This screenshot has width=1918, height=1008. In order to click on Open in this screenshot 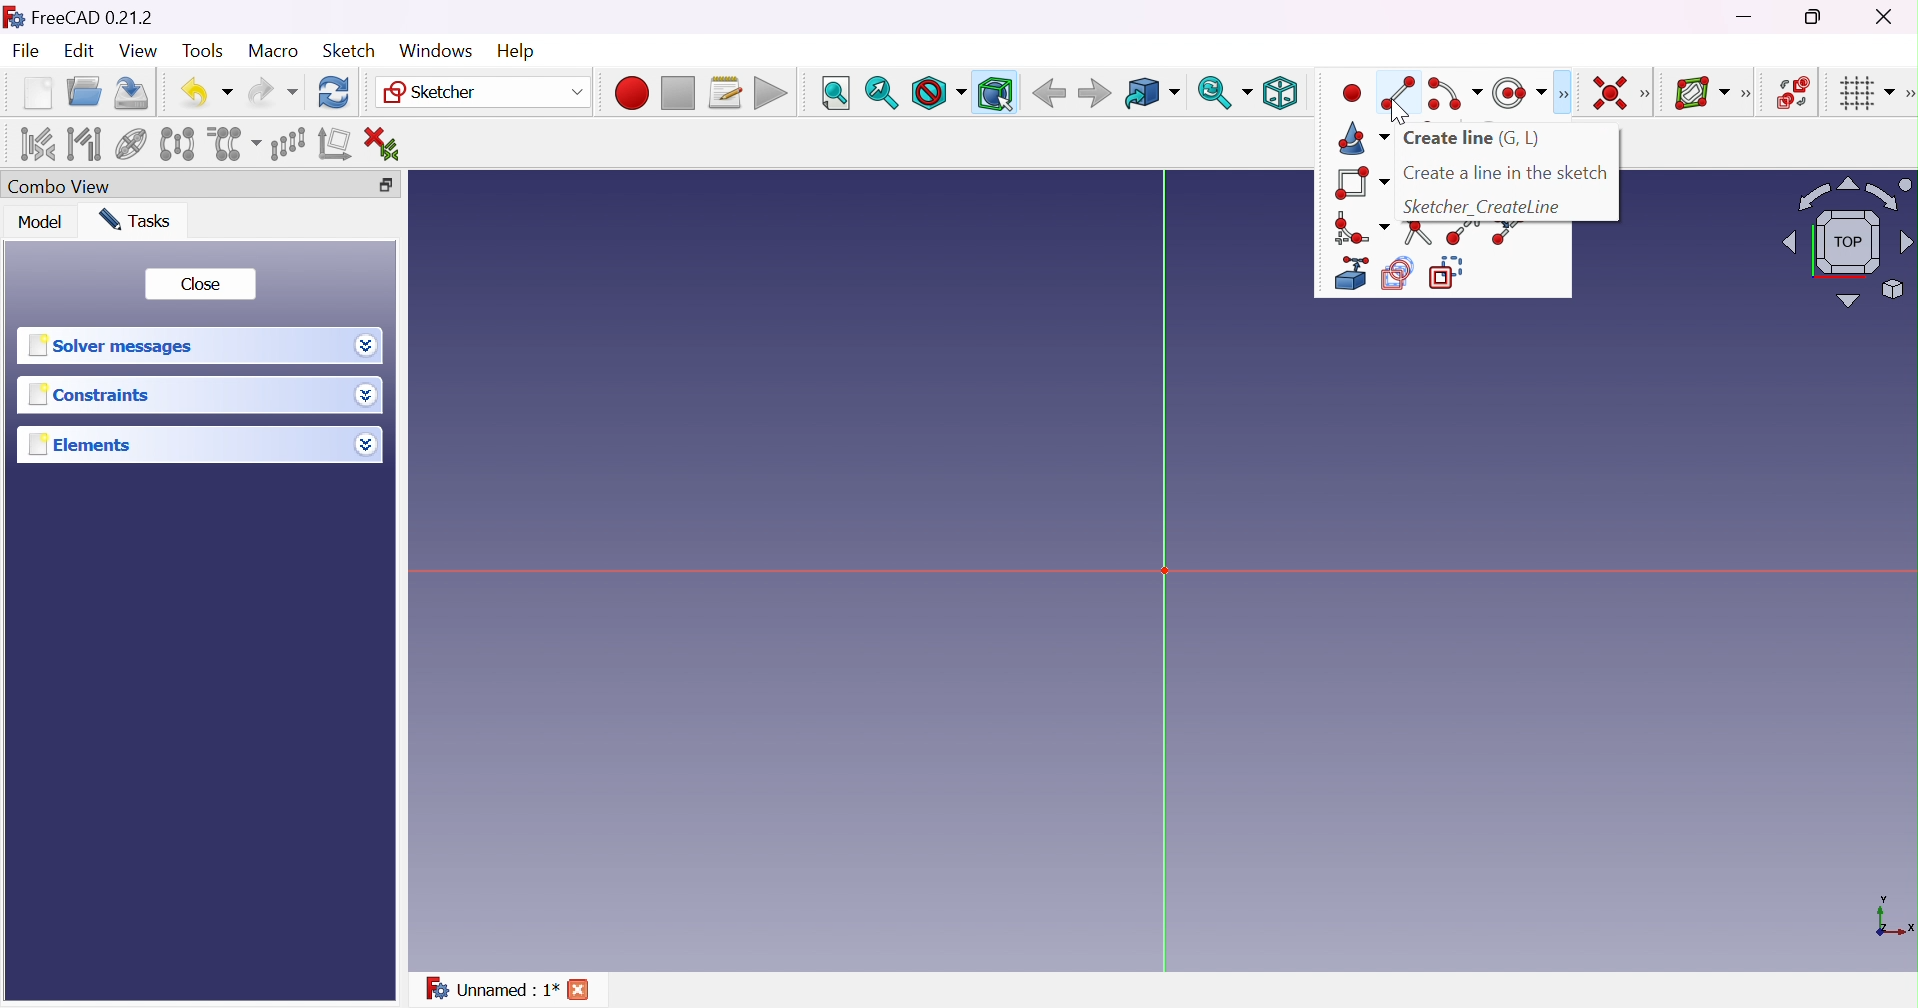, I will do `click(87, 91)`.